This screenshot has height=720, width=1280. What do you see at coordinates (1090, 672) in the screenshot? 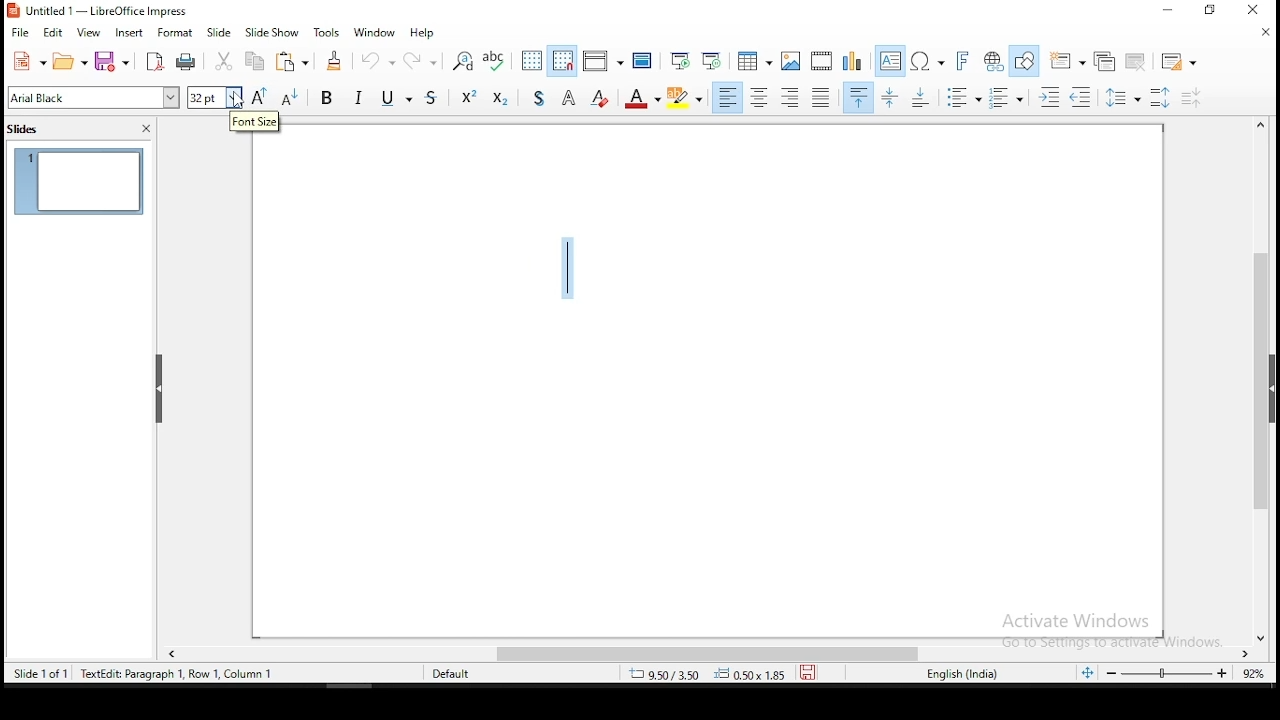
I see `fit slide to current window` at bounding box center [1090, 672].